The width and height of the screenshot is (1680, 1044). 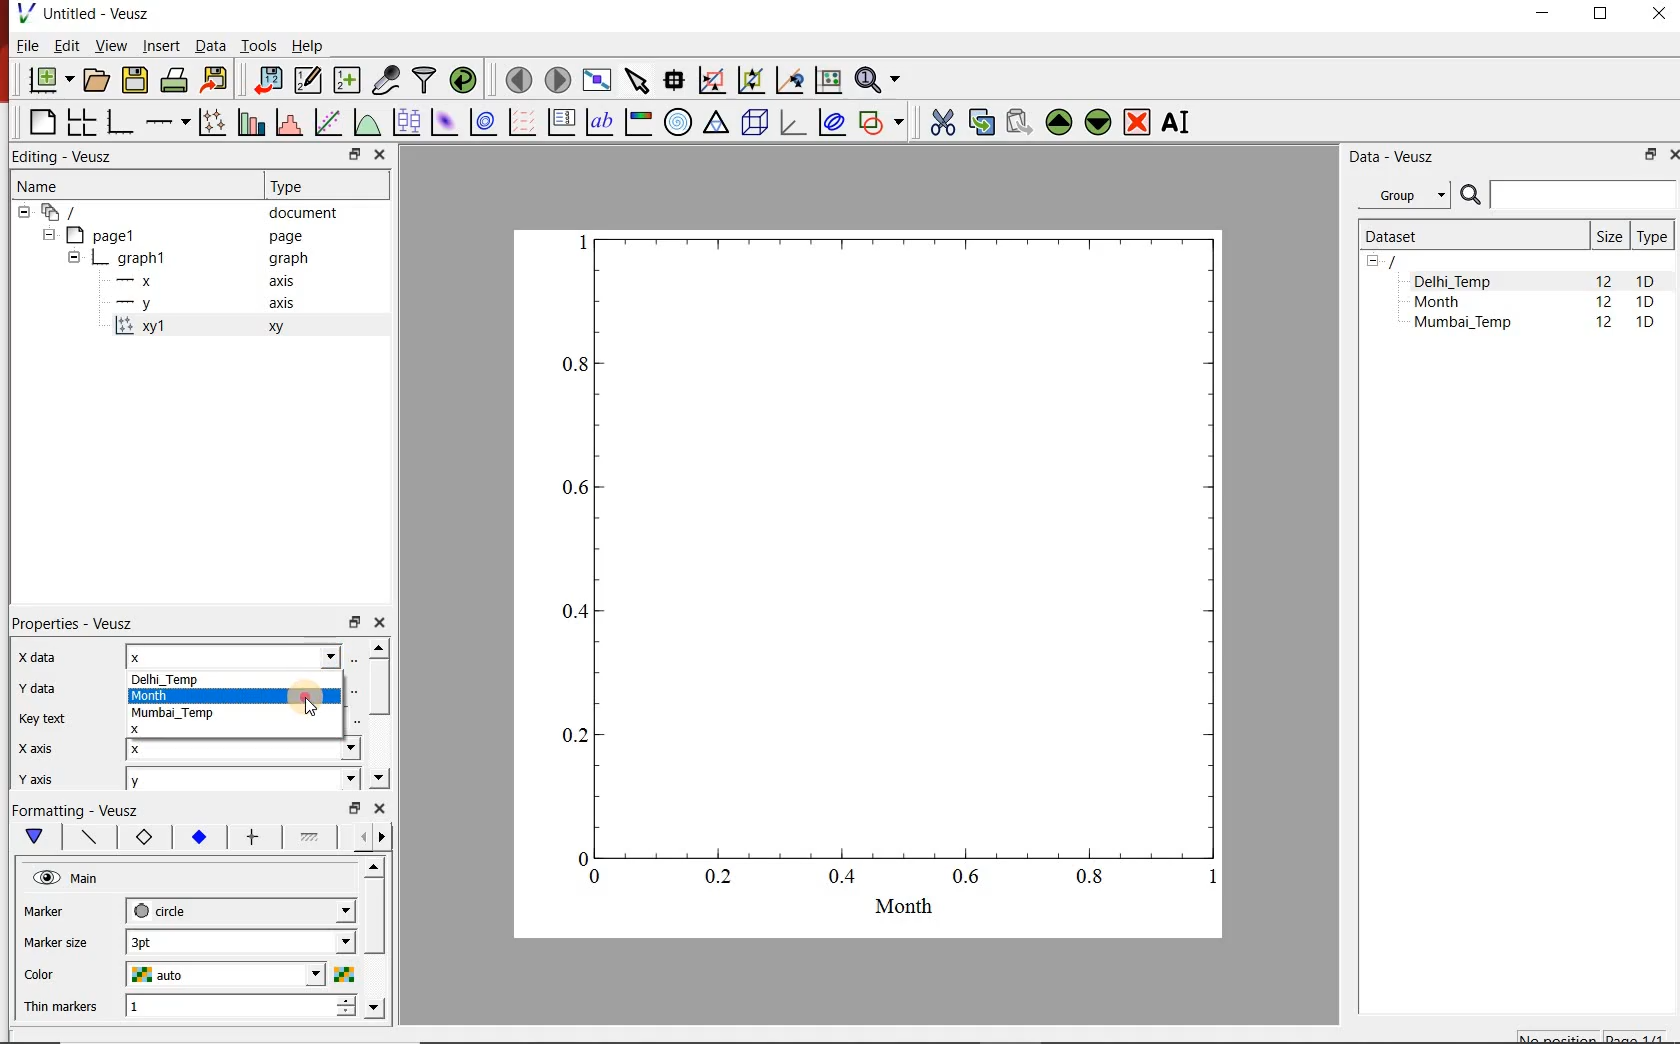 What do you see at coordinates (197, 834) in the screenshot?
I see `Tick labels` at bounding box center [197, 834].